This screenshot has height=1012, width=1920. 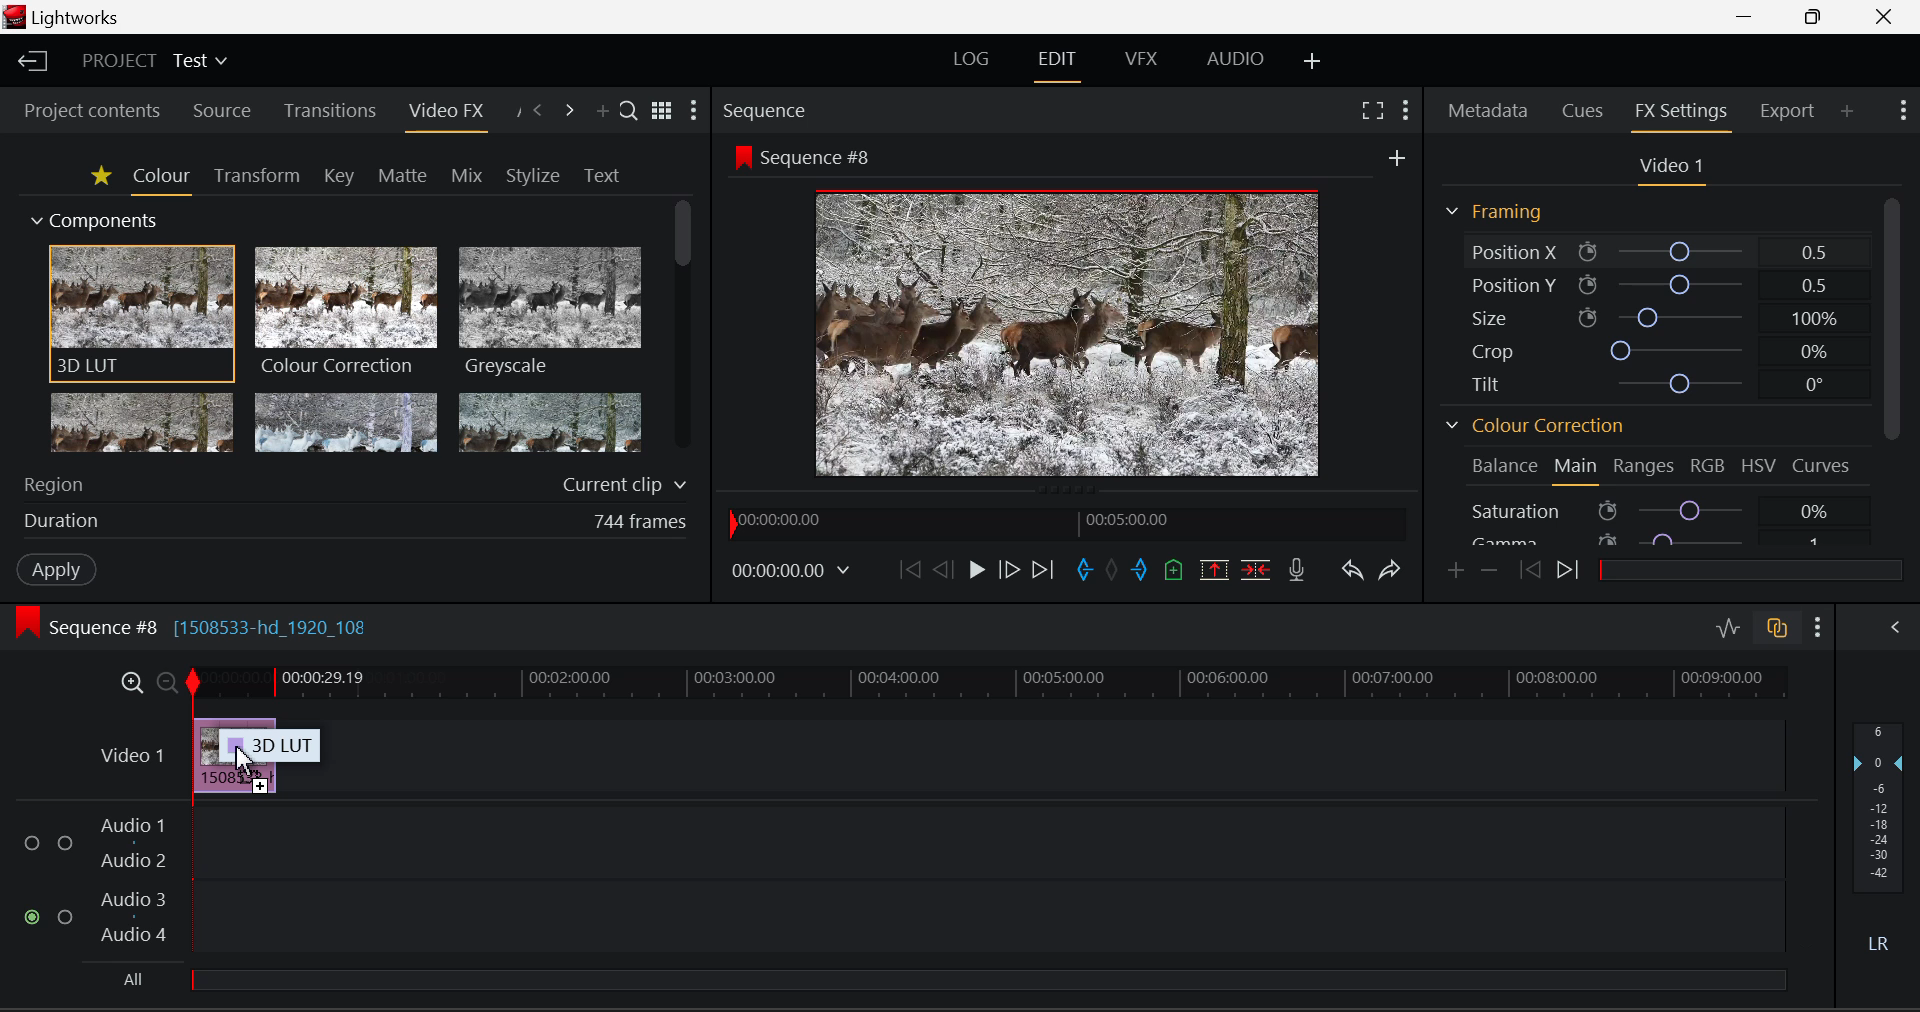 What do you see at coordinates (1568, 570) in the screenshot?
I see `Next keyframe` at bounding box center [1568, 570].